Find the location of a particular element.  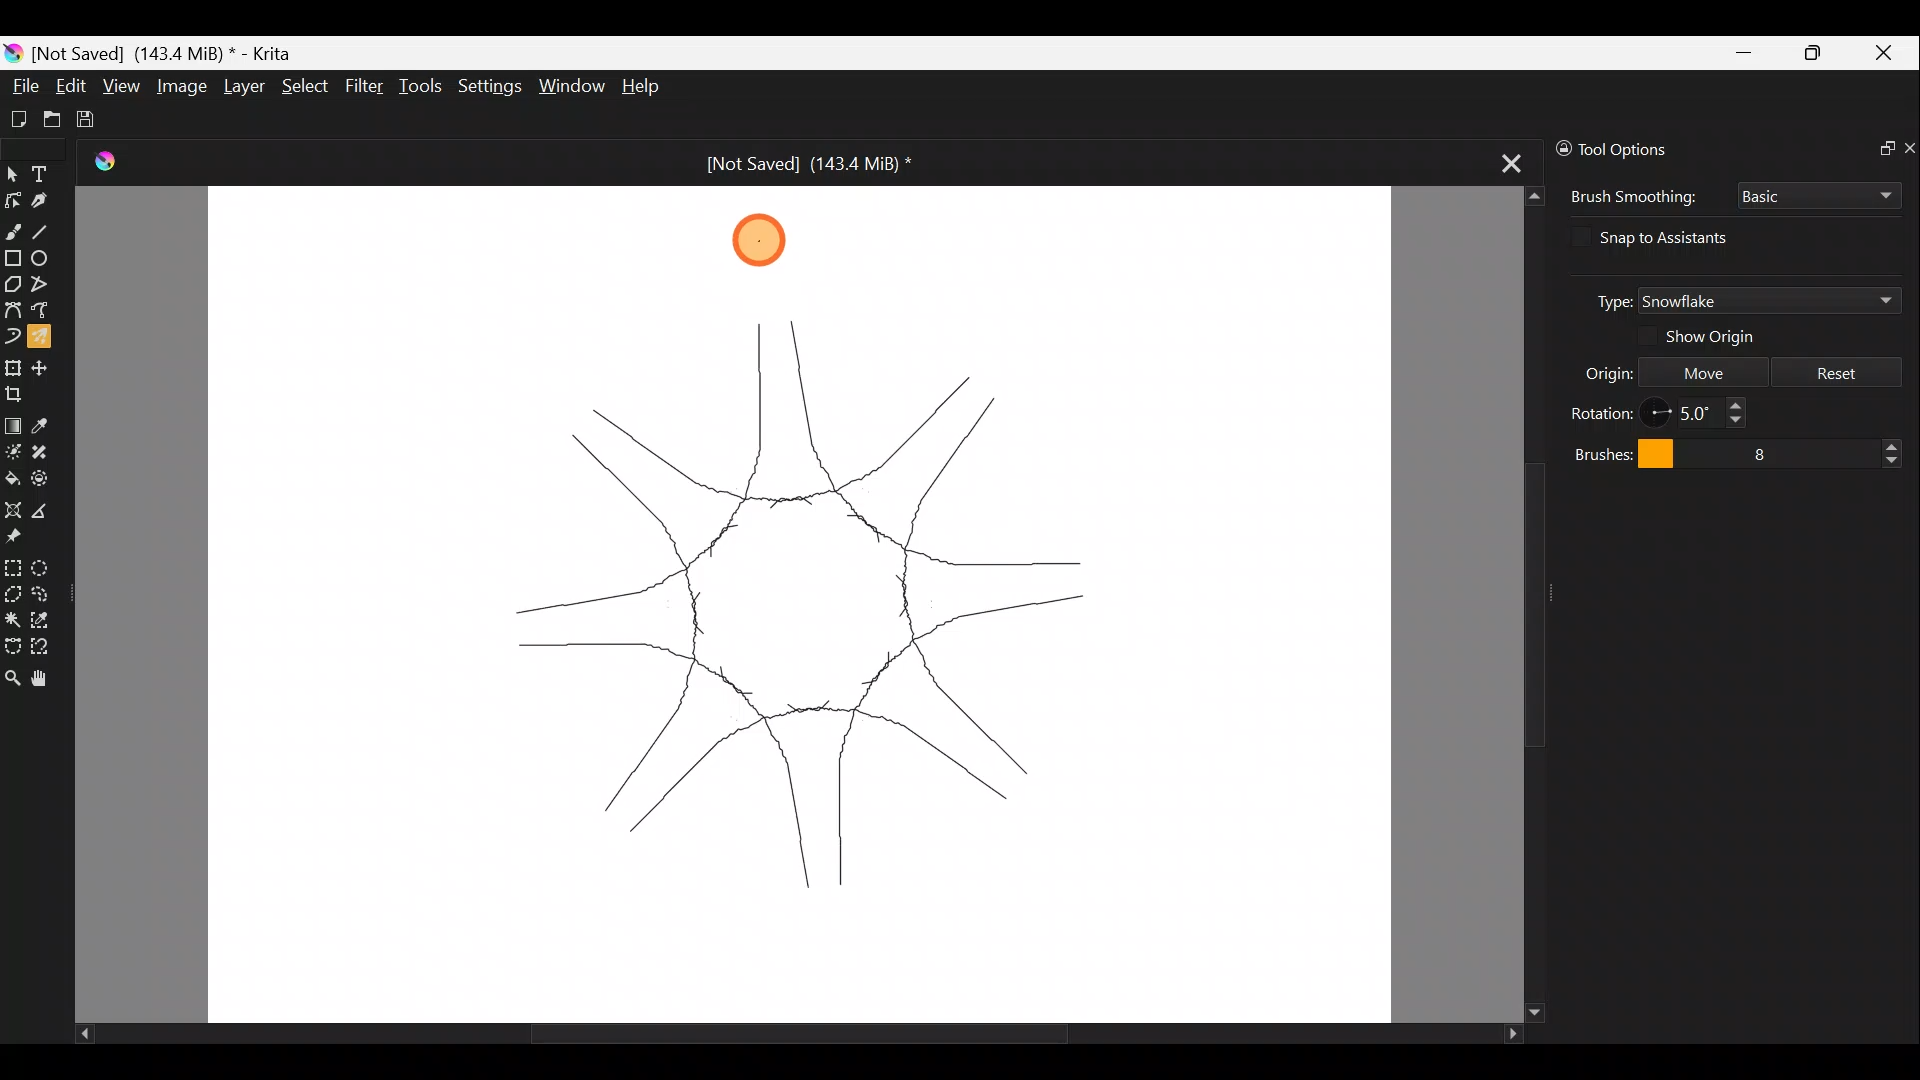

Assistant tool is located at coordinates (14, 510).